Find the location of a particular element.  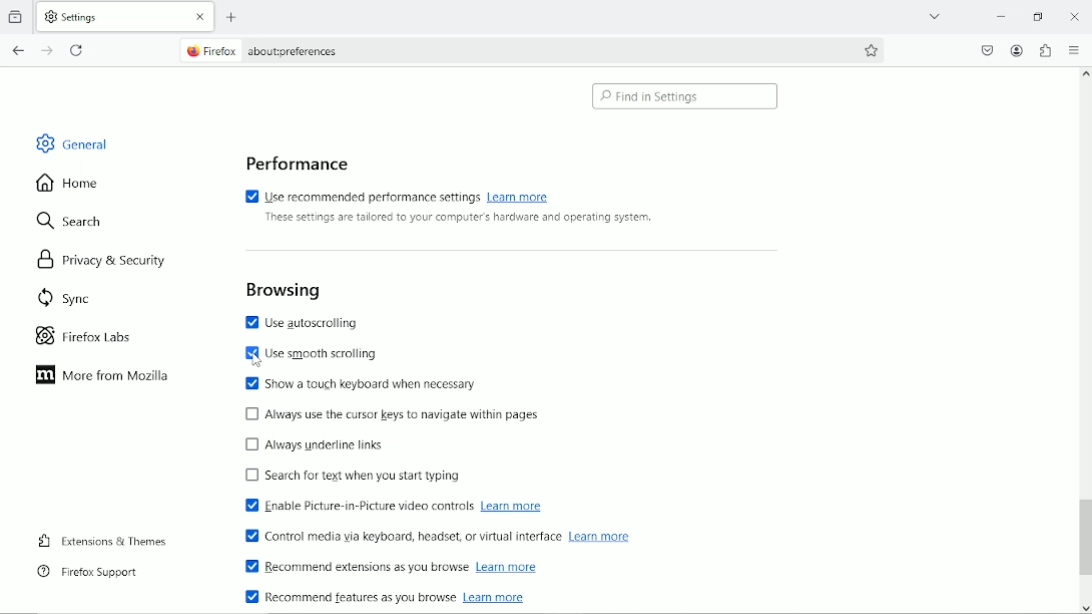

View recent browsing is located at coordinates (17, 16).